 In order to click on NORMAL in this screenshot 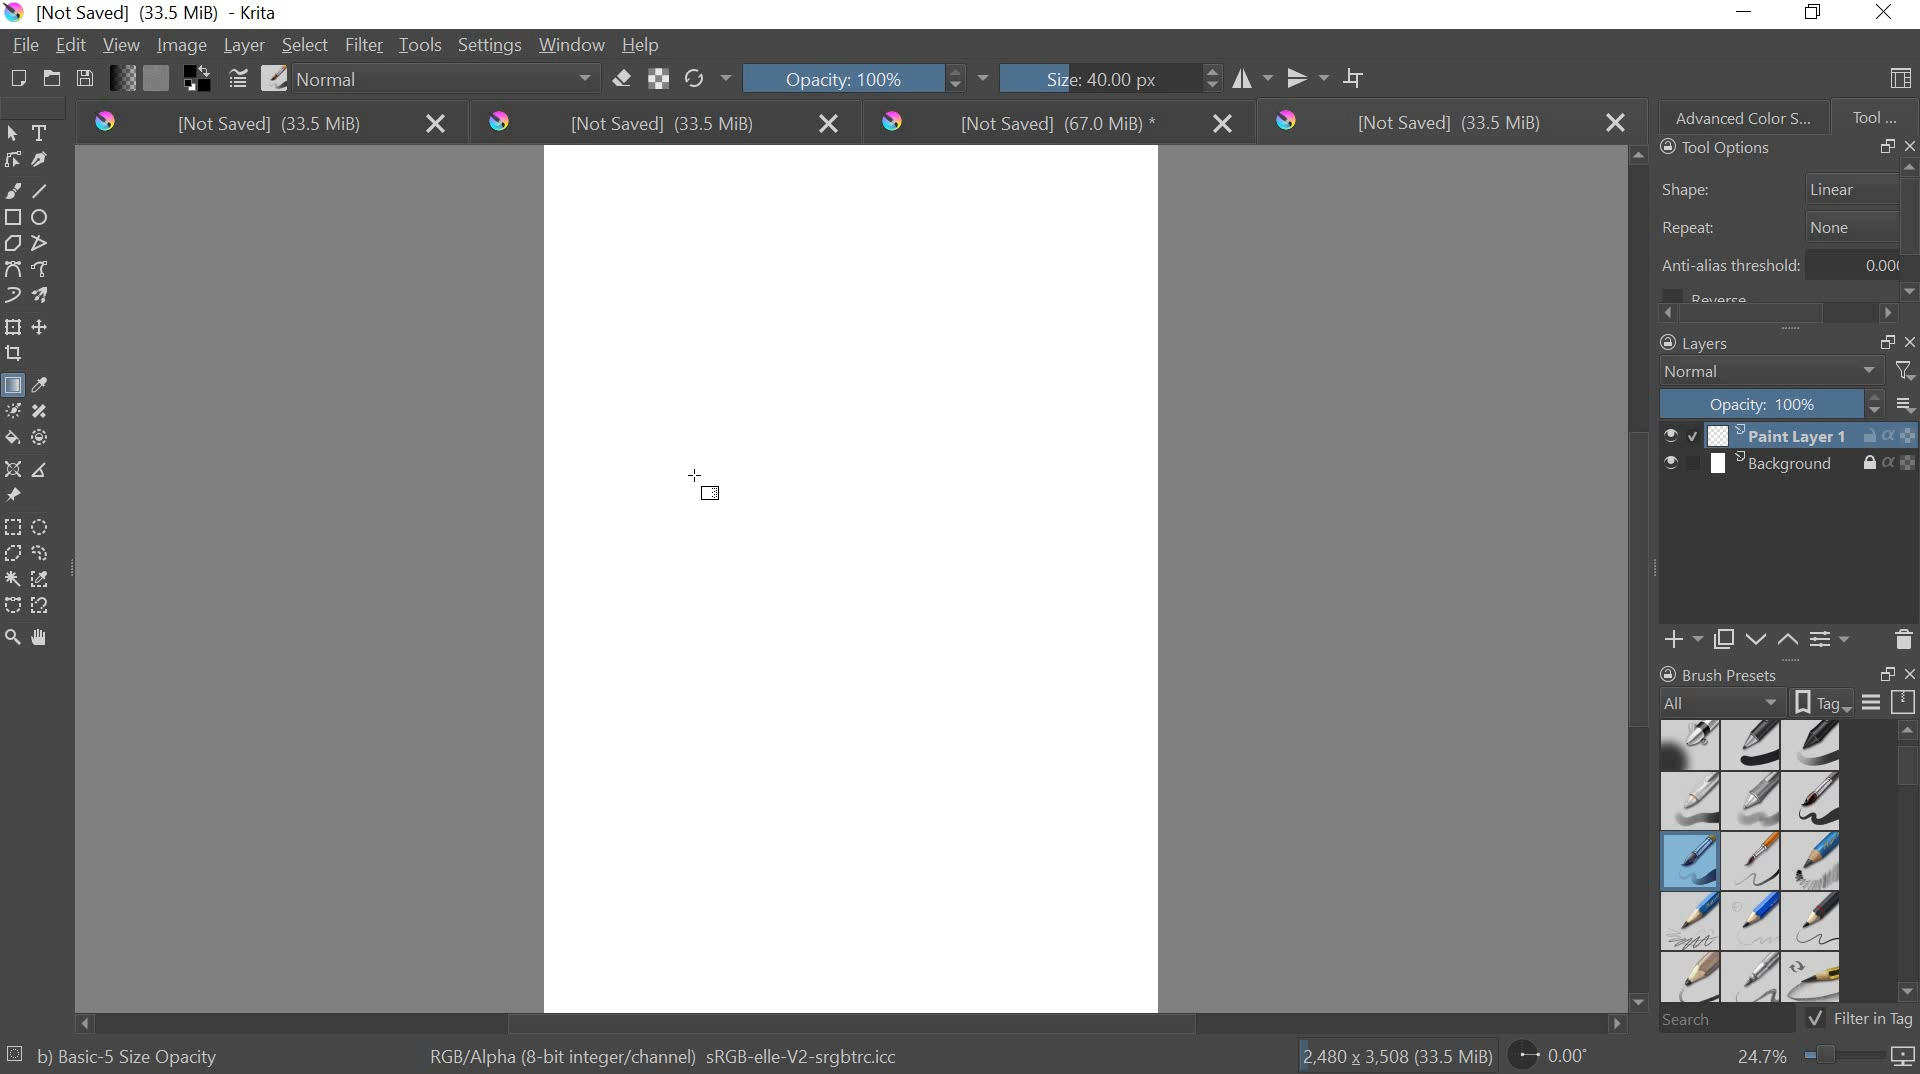, I will do `click(1772, 372)`.